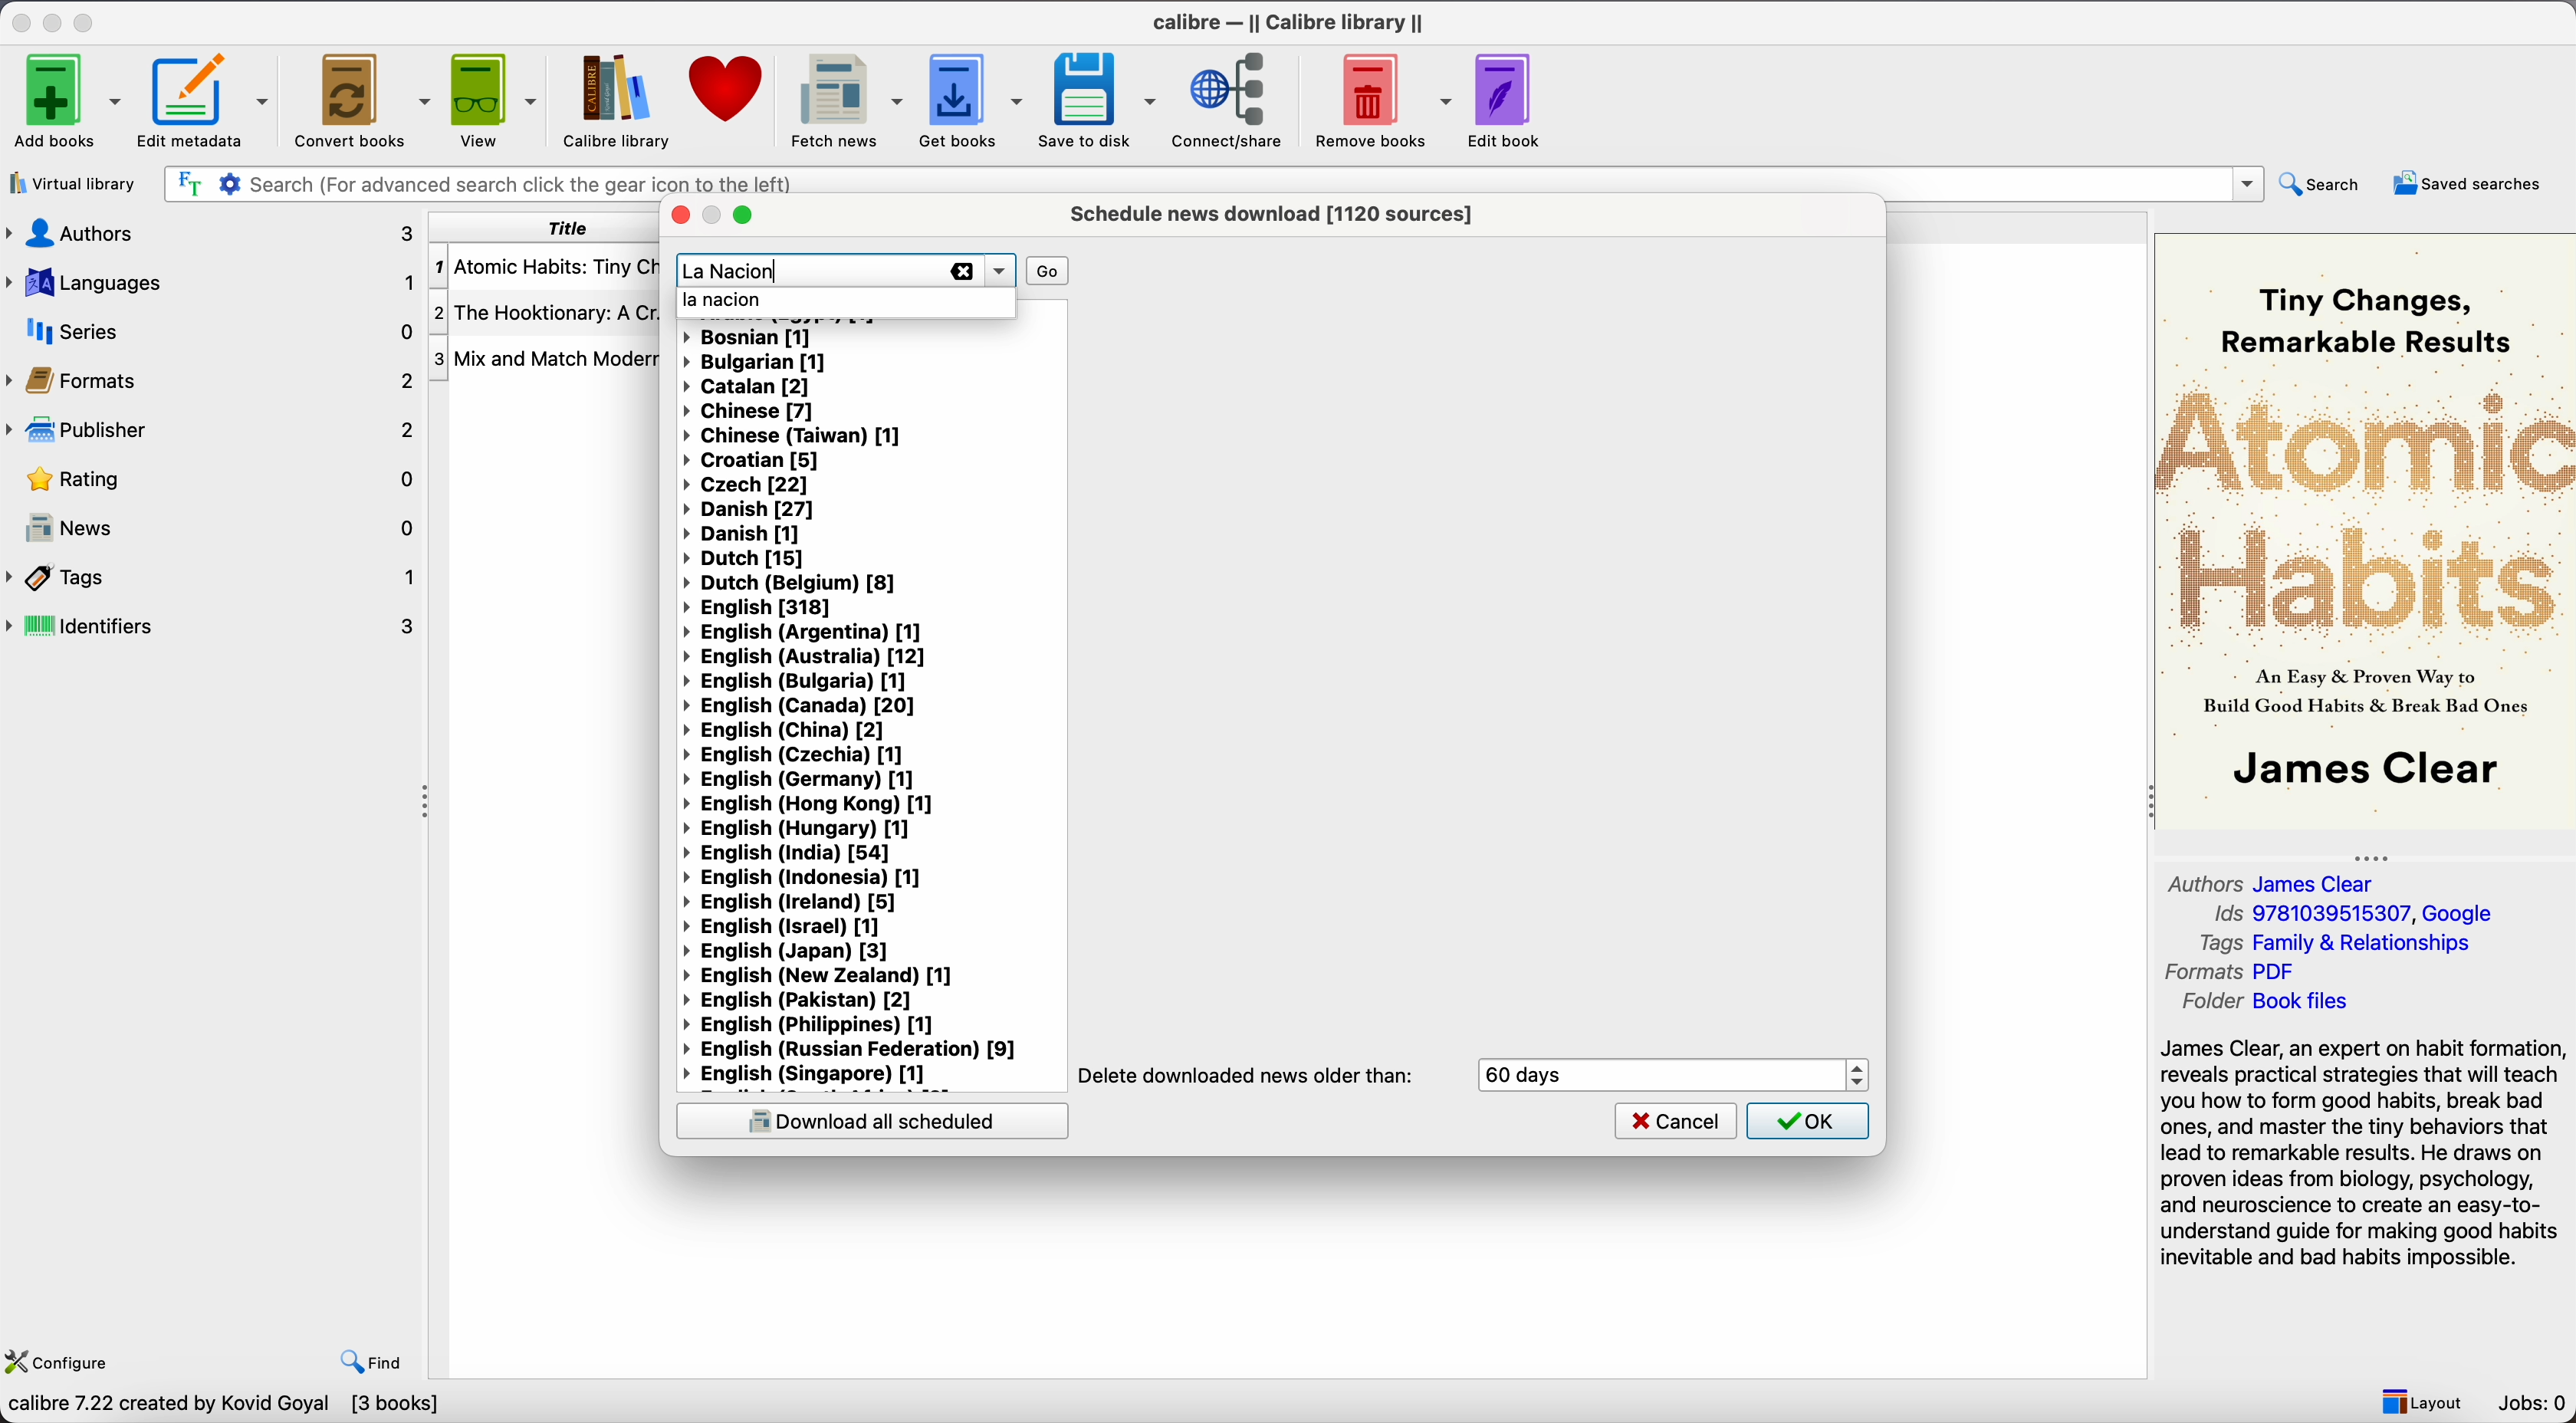  I want to click on edit book, so click(1507, 98).